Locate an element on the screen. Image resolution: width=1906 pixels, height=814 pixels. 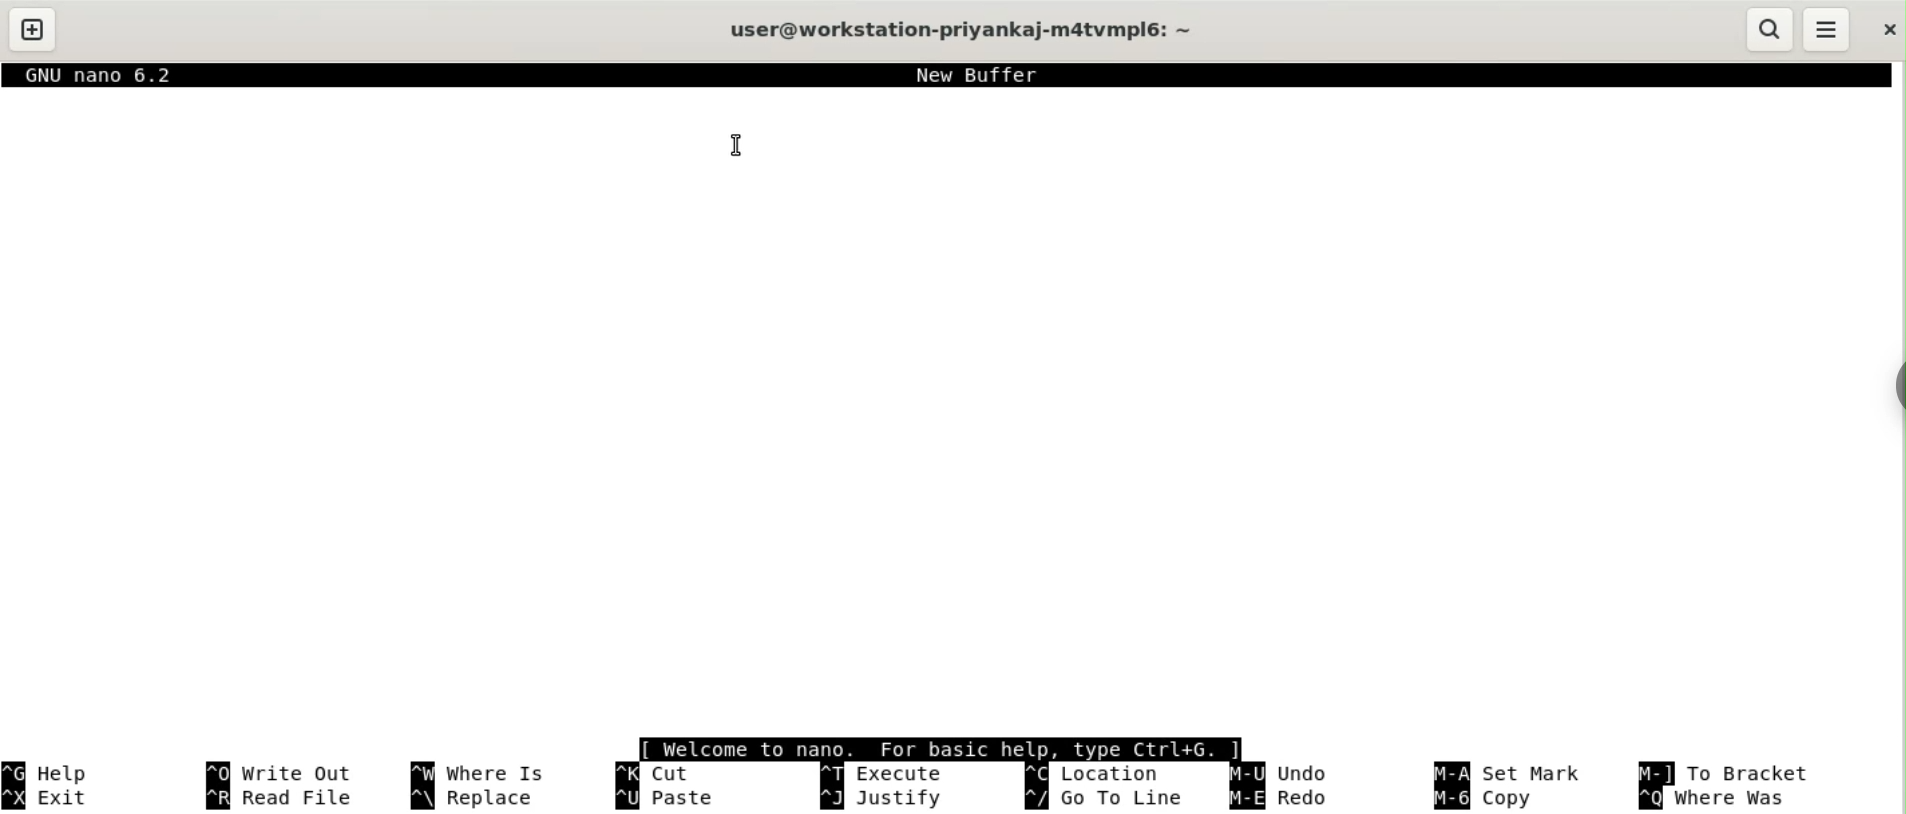
replace is located at coordinates (476, 800).